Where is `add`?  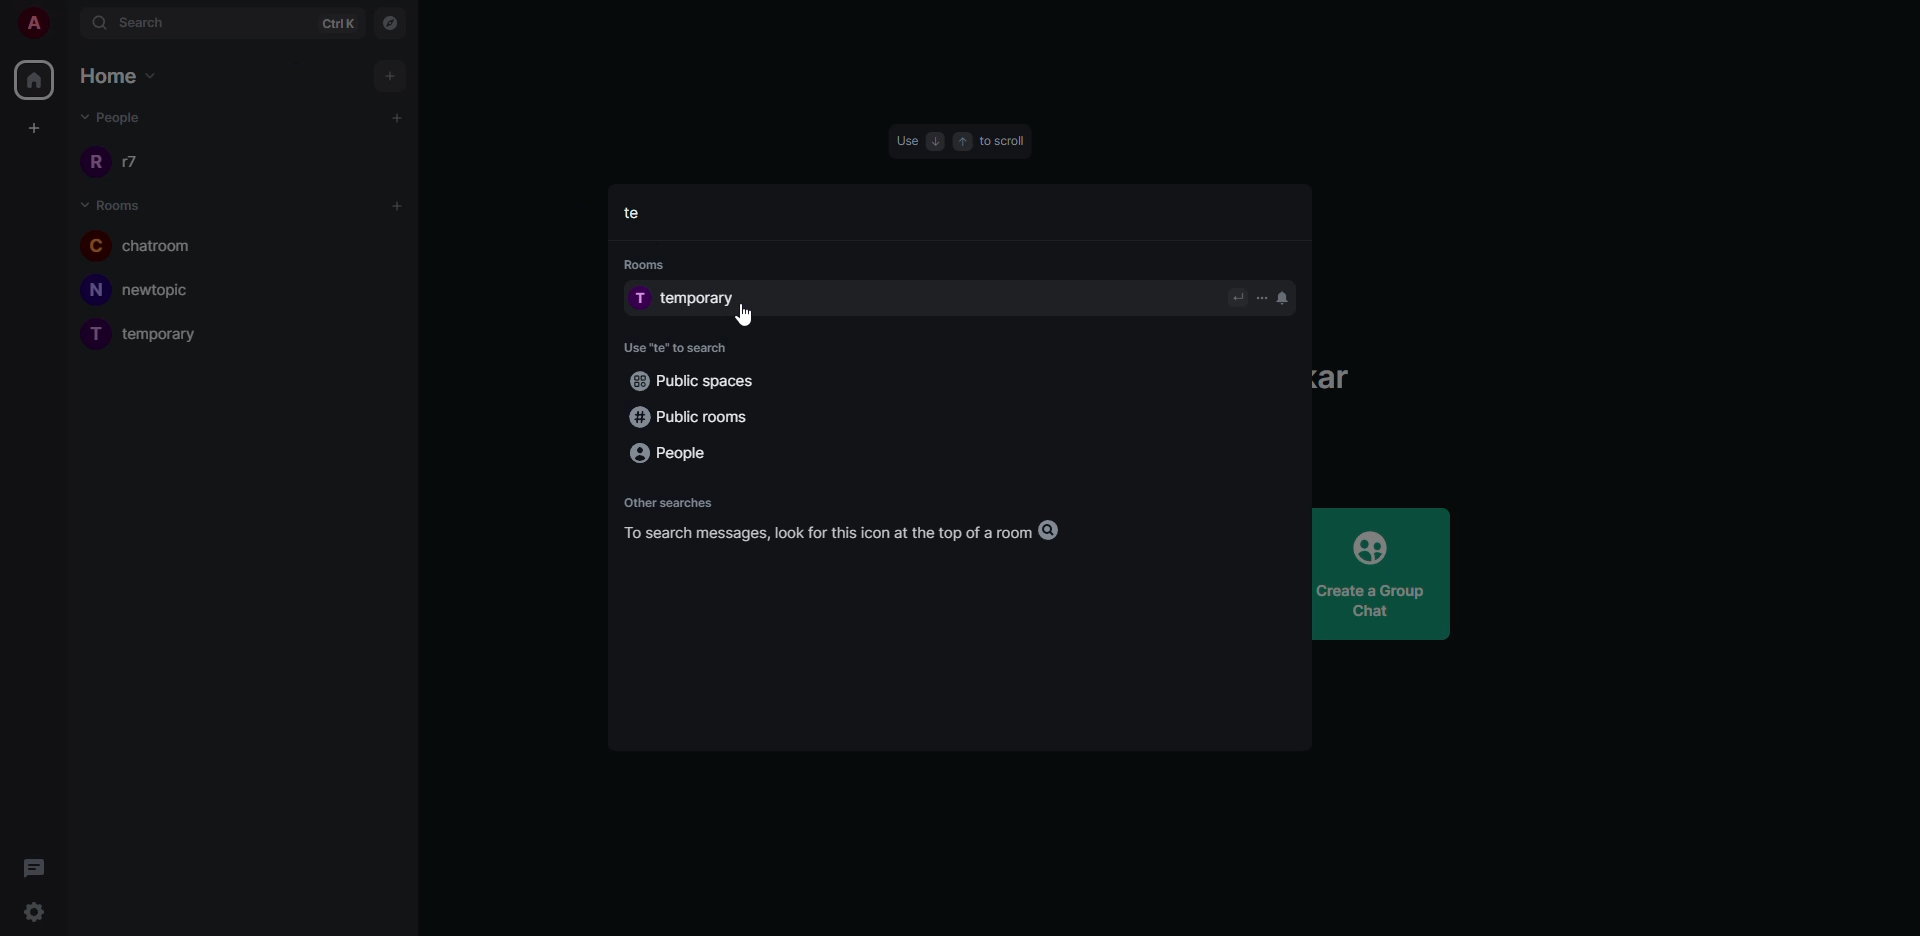 add is located at coordinates (400, 207).